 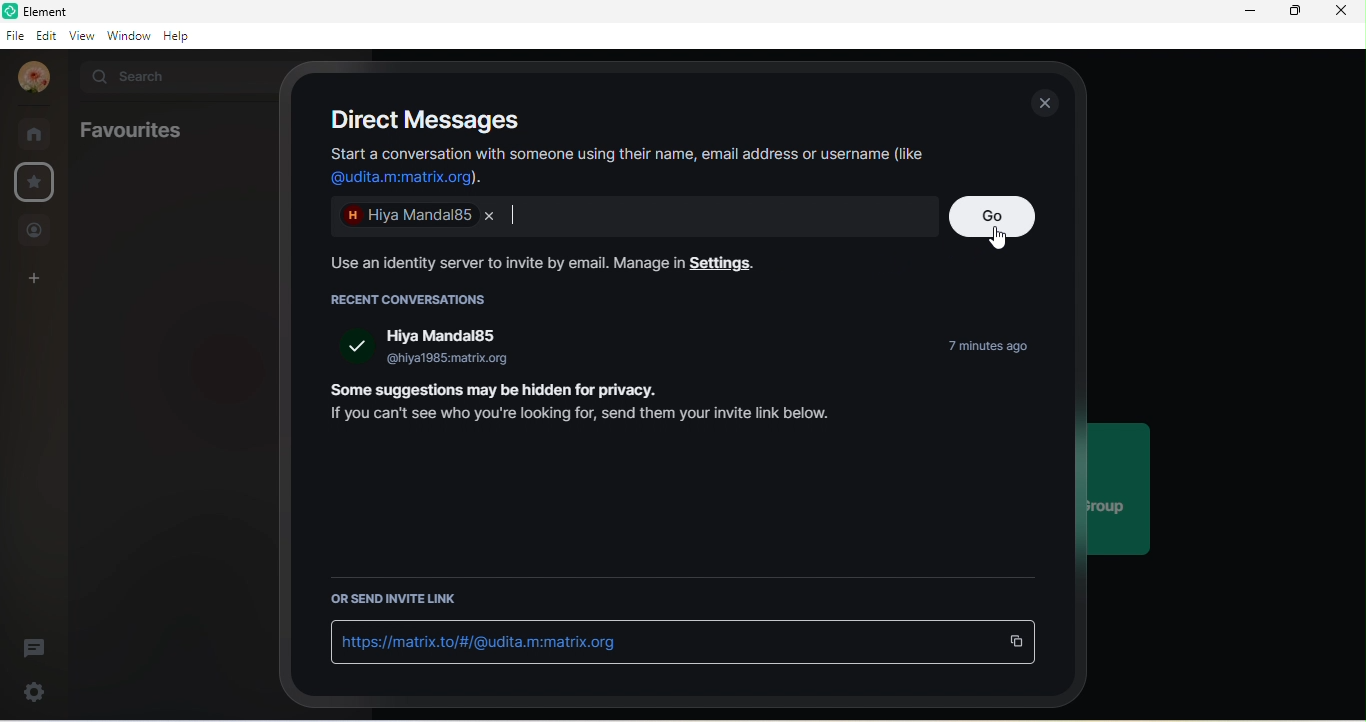 I want to click on hiya mandal85, so click(x=403, y=218).